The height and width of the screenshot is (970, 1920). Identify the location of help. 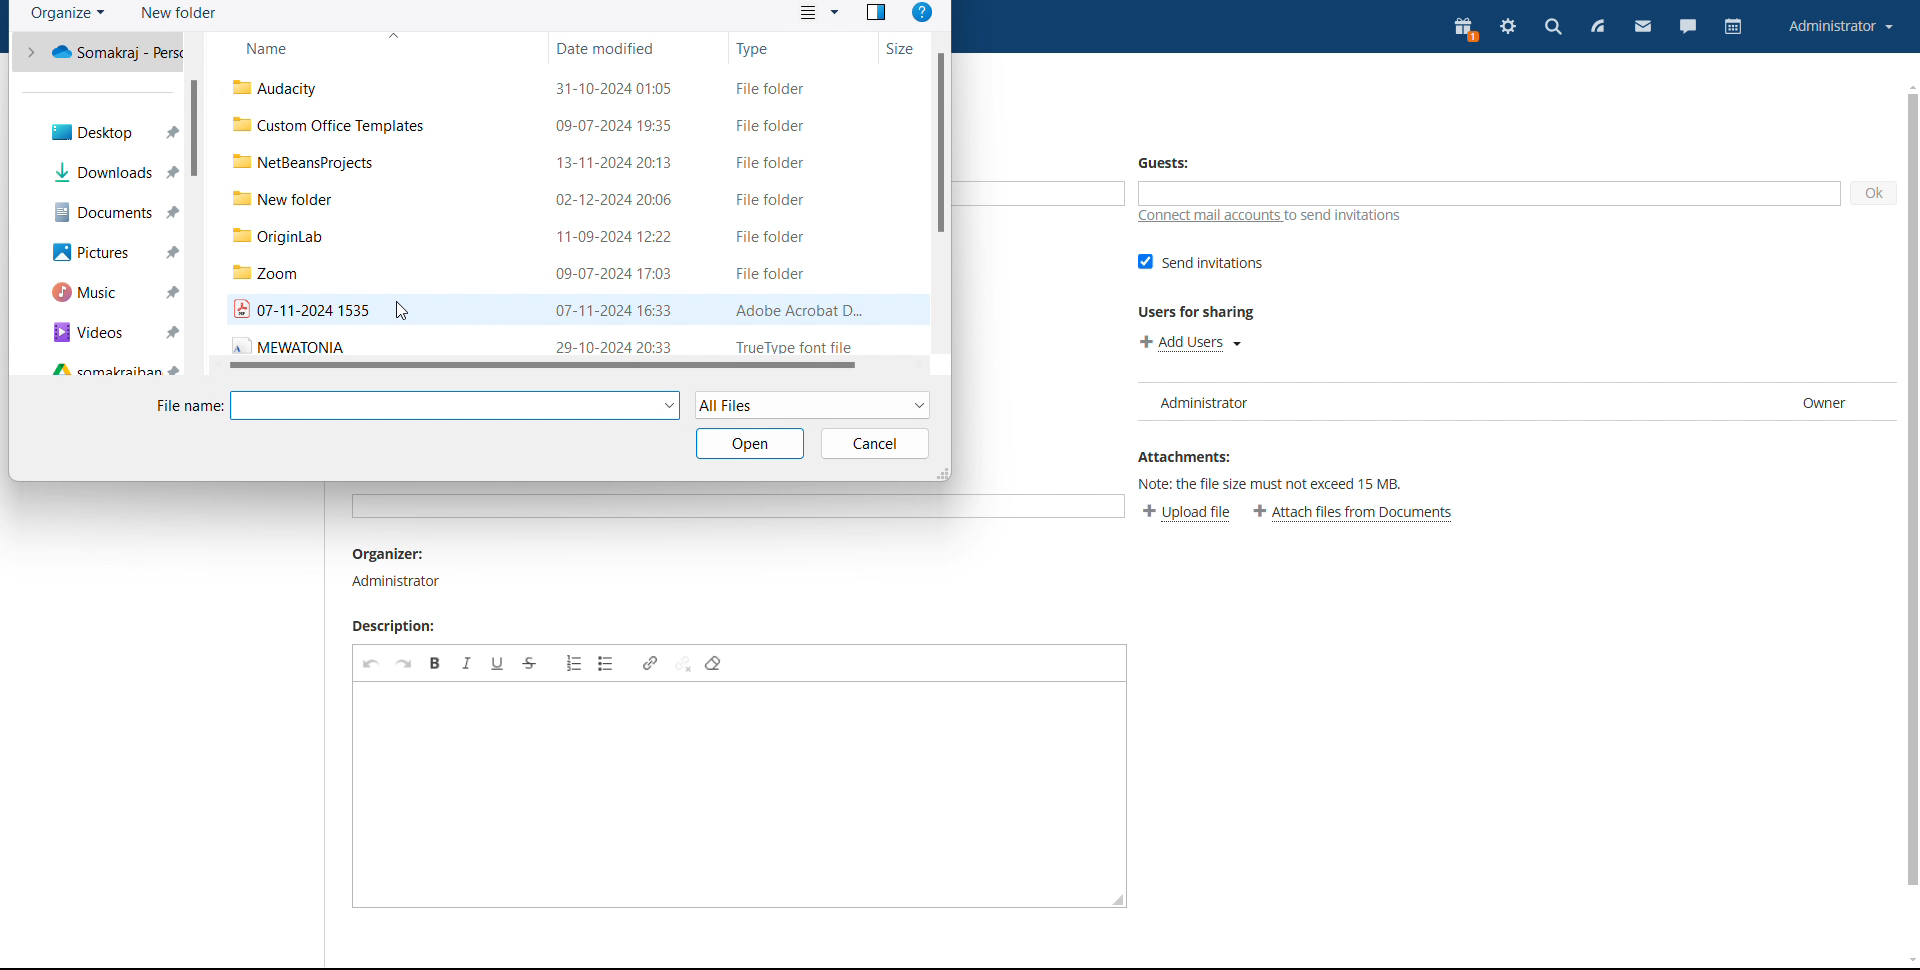
(925, 14).